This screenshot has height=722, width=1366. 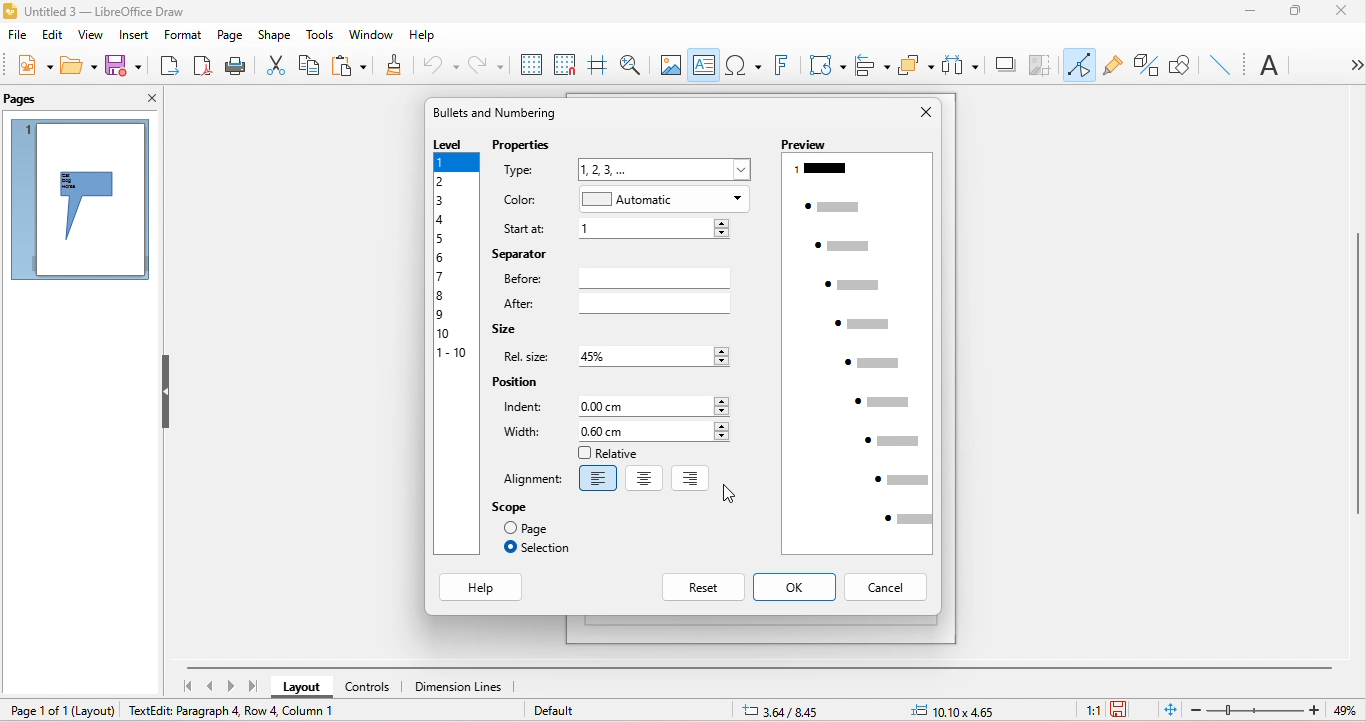 What do you see at coordinates (671, 64) in the screenshot?
I see `image` at bounding box center [671, 64].